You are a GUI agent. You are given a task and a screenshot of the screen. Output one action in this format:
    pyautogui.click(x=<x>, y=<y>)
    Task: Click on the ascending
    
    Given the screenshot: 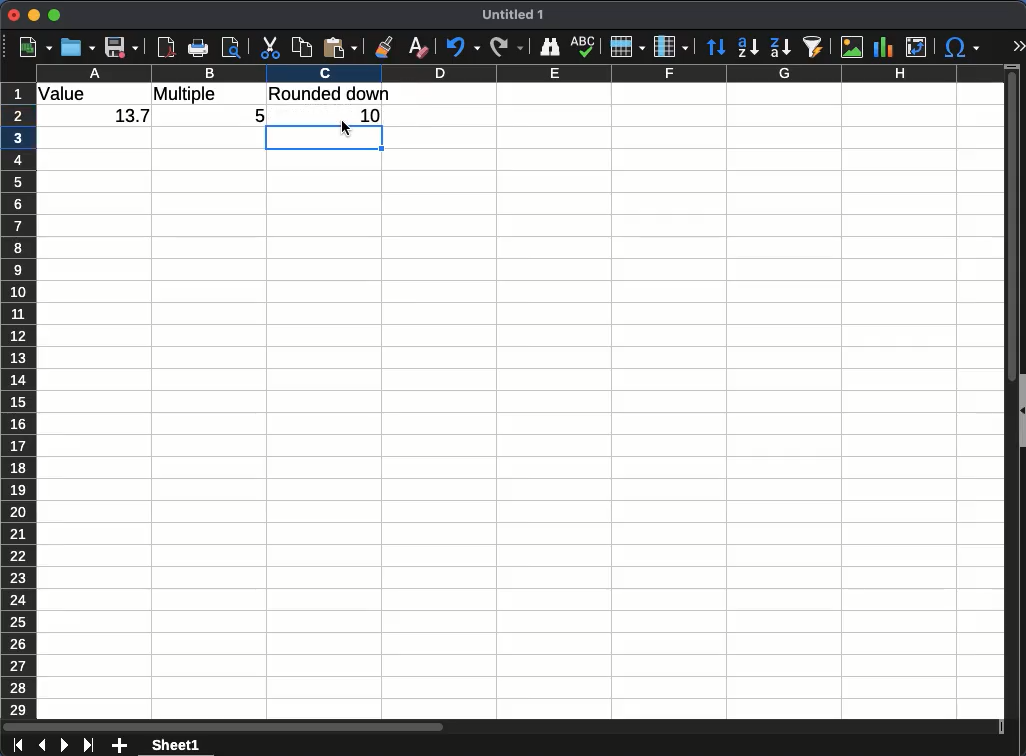 What is the action you would take?
    pyautogui.click(x=748, y=47)
    